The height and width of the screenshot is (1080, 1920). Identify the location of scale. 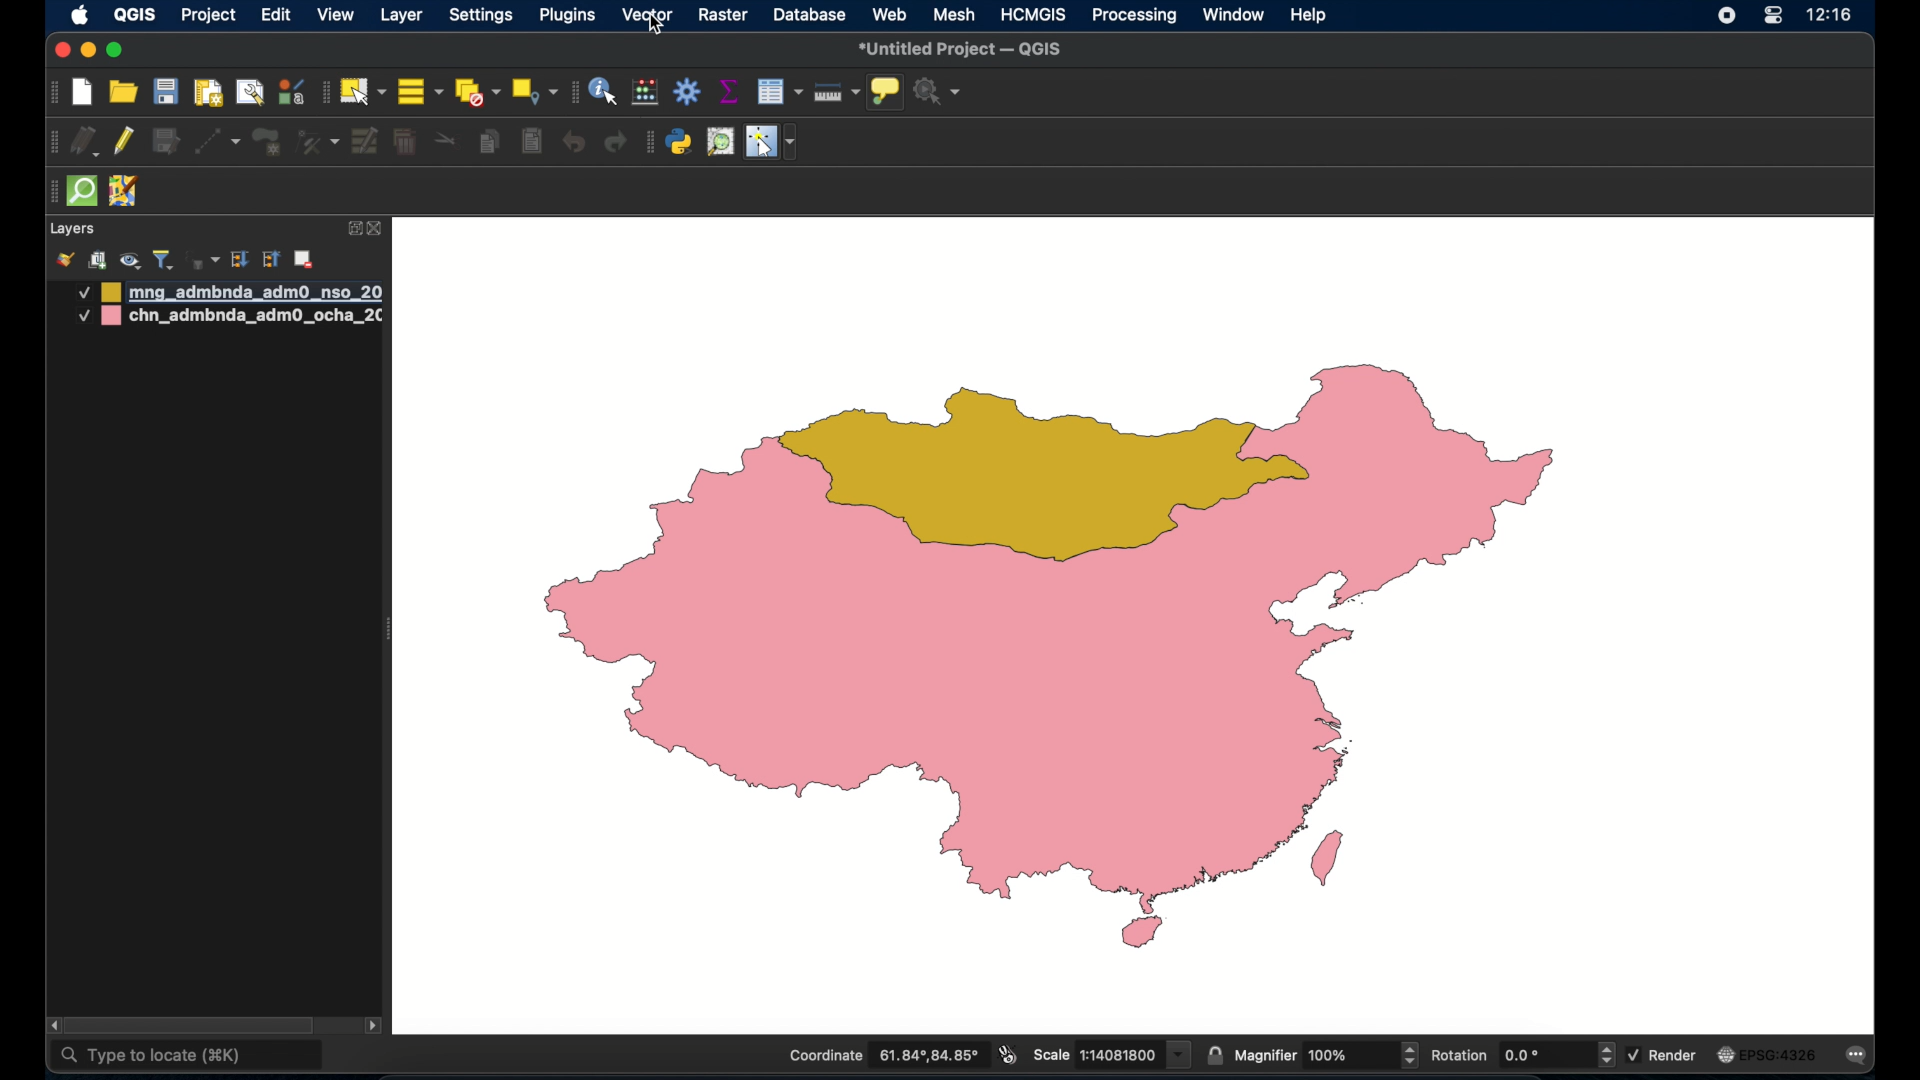
(1110, 1053).